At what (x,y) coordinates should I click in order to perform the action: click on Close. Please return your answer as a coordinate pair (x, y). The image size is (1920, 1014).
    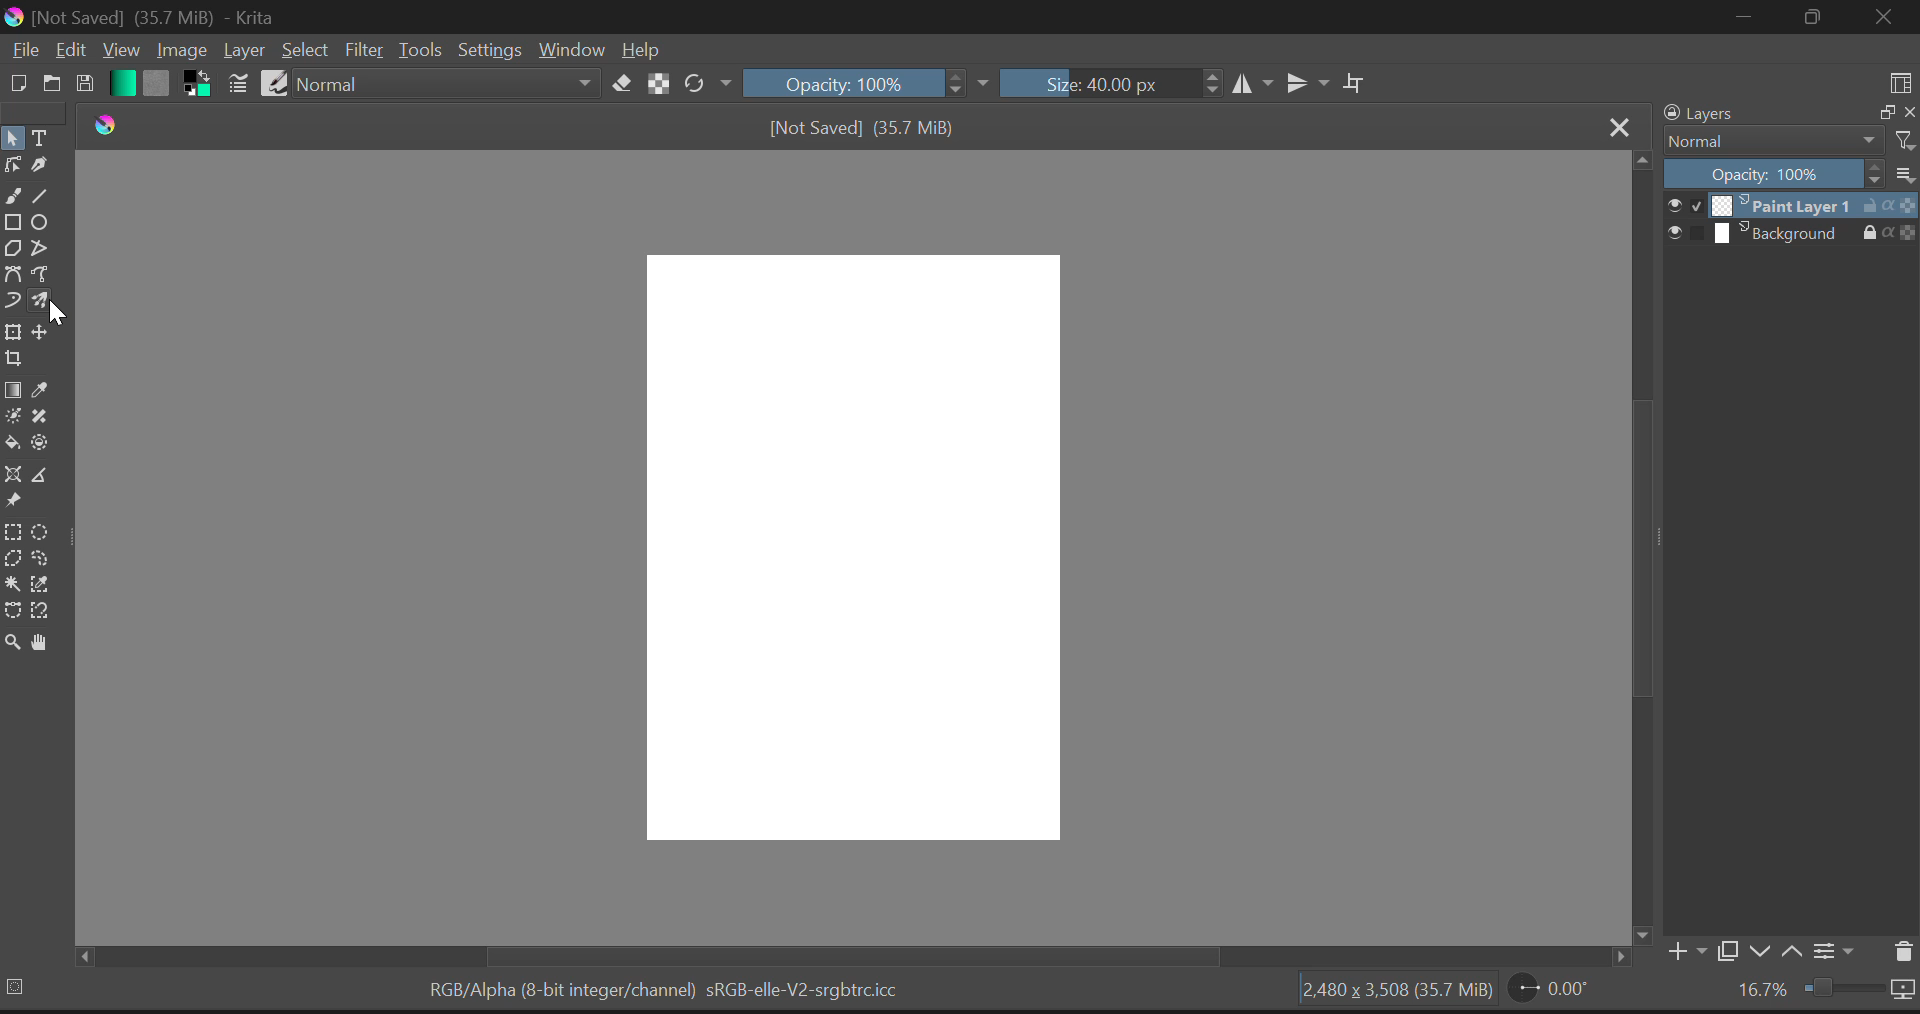
    Looking at the image, I should click on (1620, 127).